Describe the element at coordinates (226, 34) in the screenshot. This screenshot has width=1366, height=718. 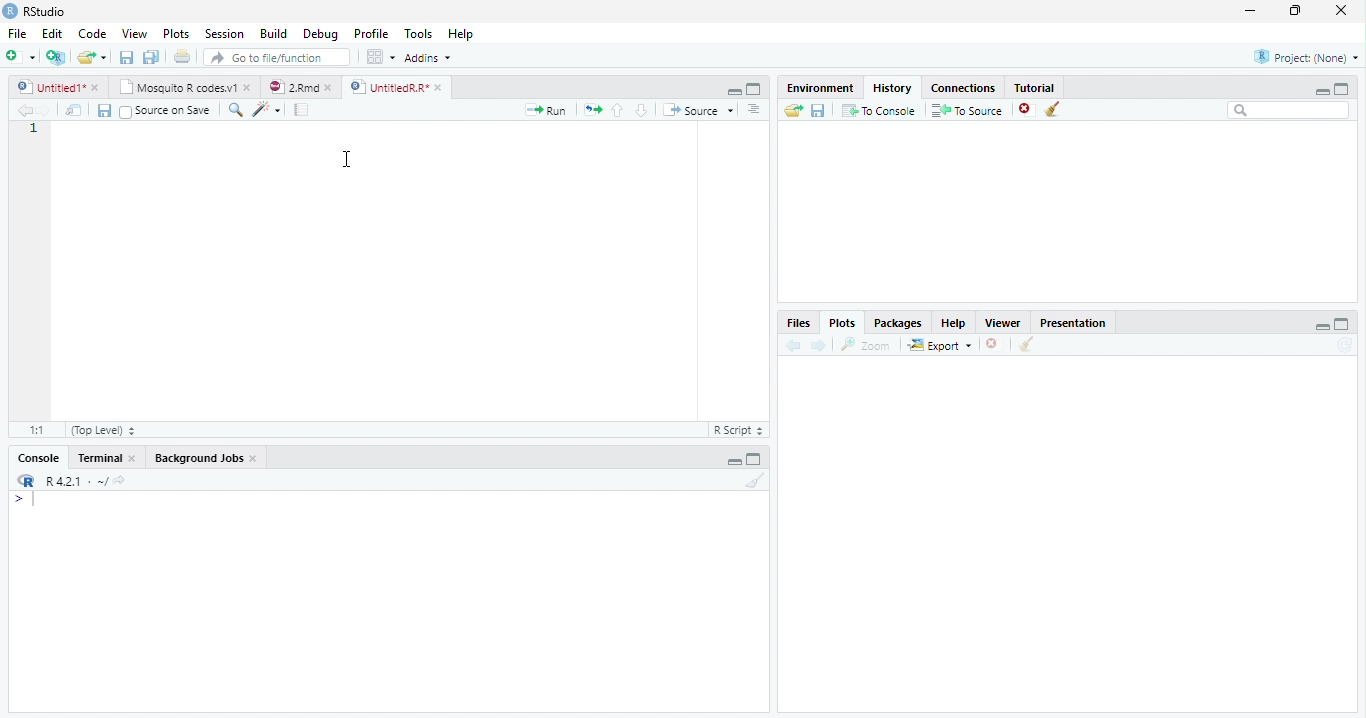
I see `Session` at that location.